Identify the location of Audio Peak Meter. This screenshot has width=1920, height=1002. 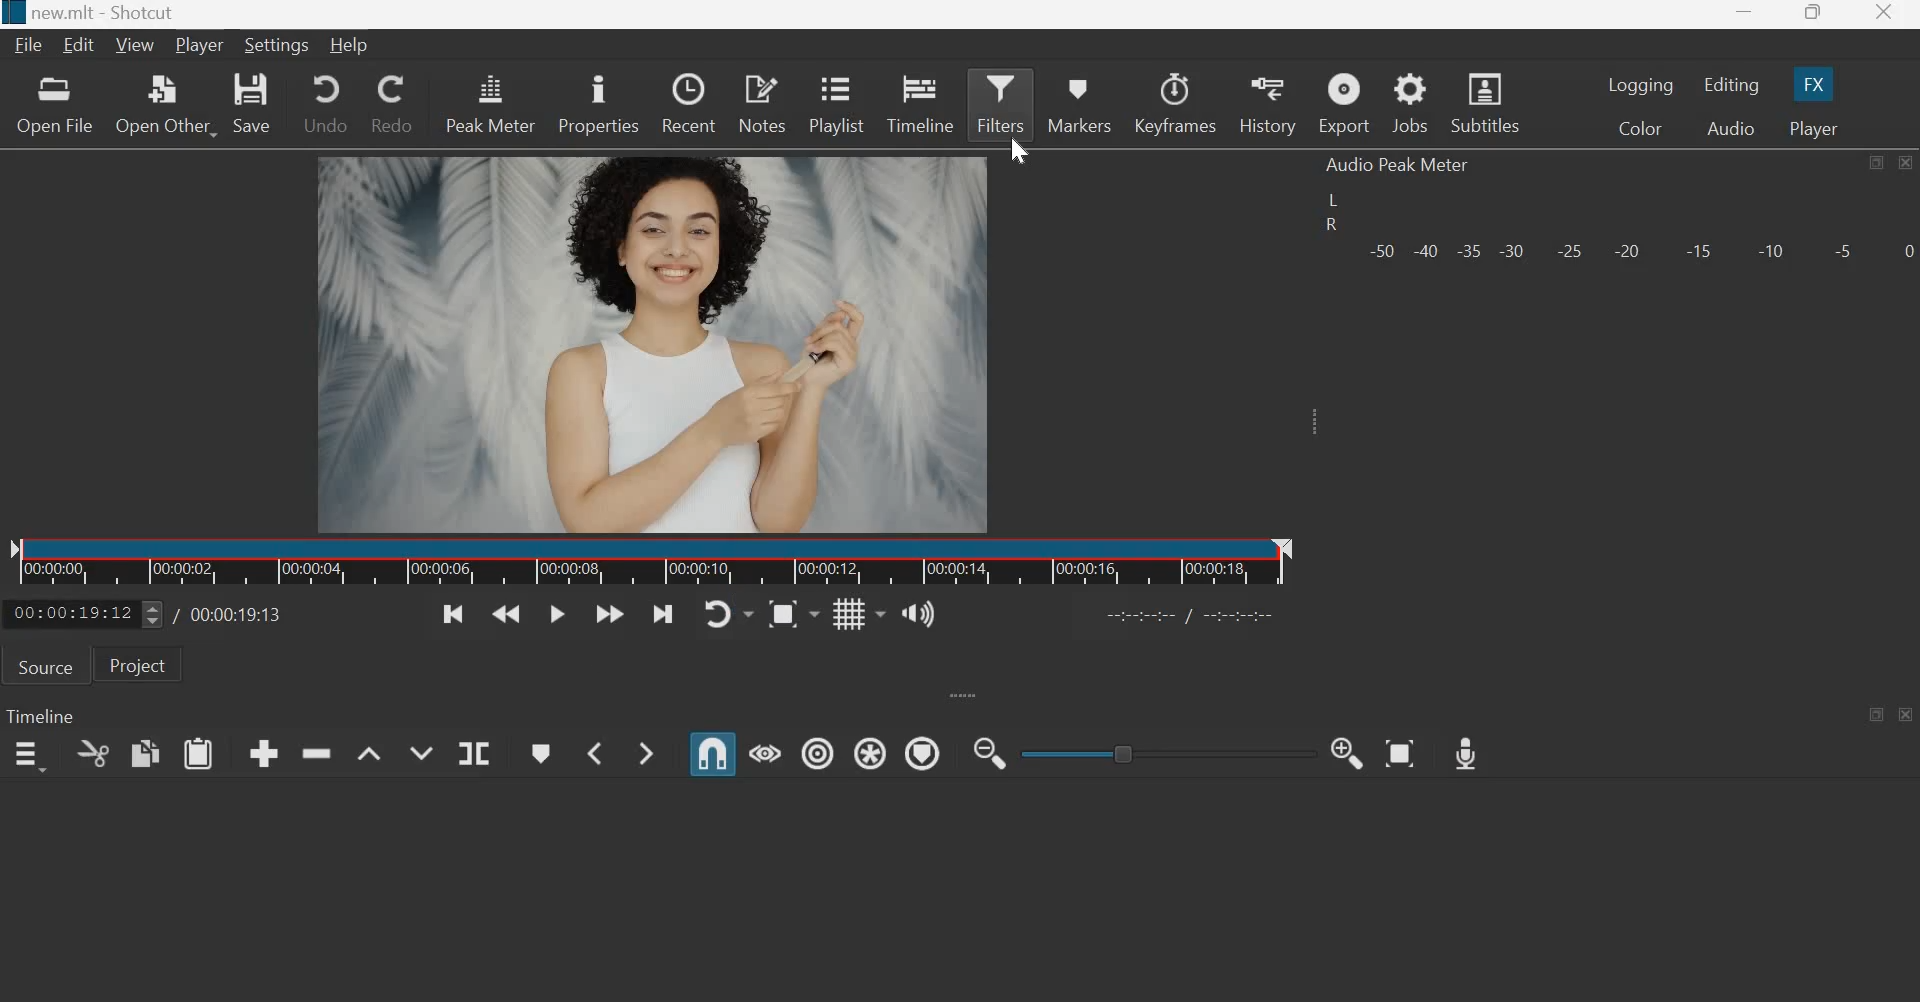
(1398, 165).